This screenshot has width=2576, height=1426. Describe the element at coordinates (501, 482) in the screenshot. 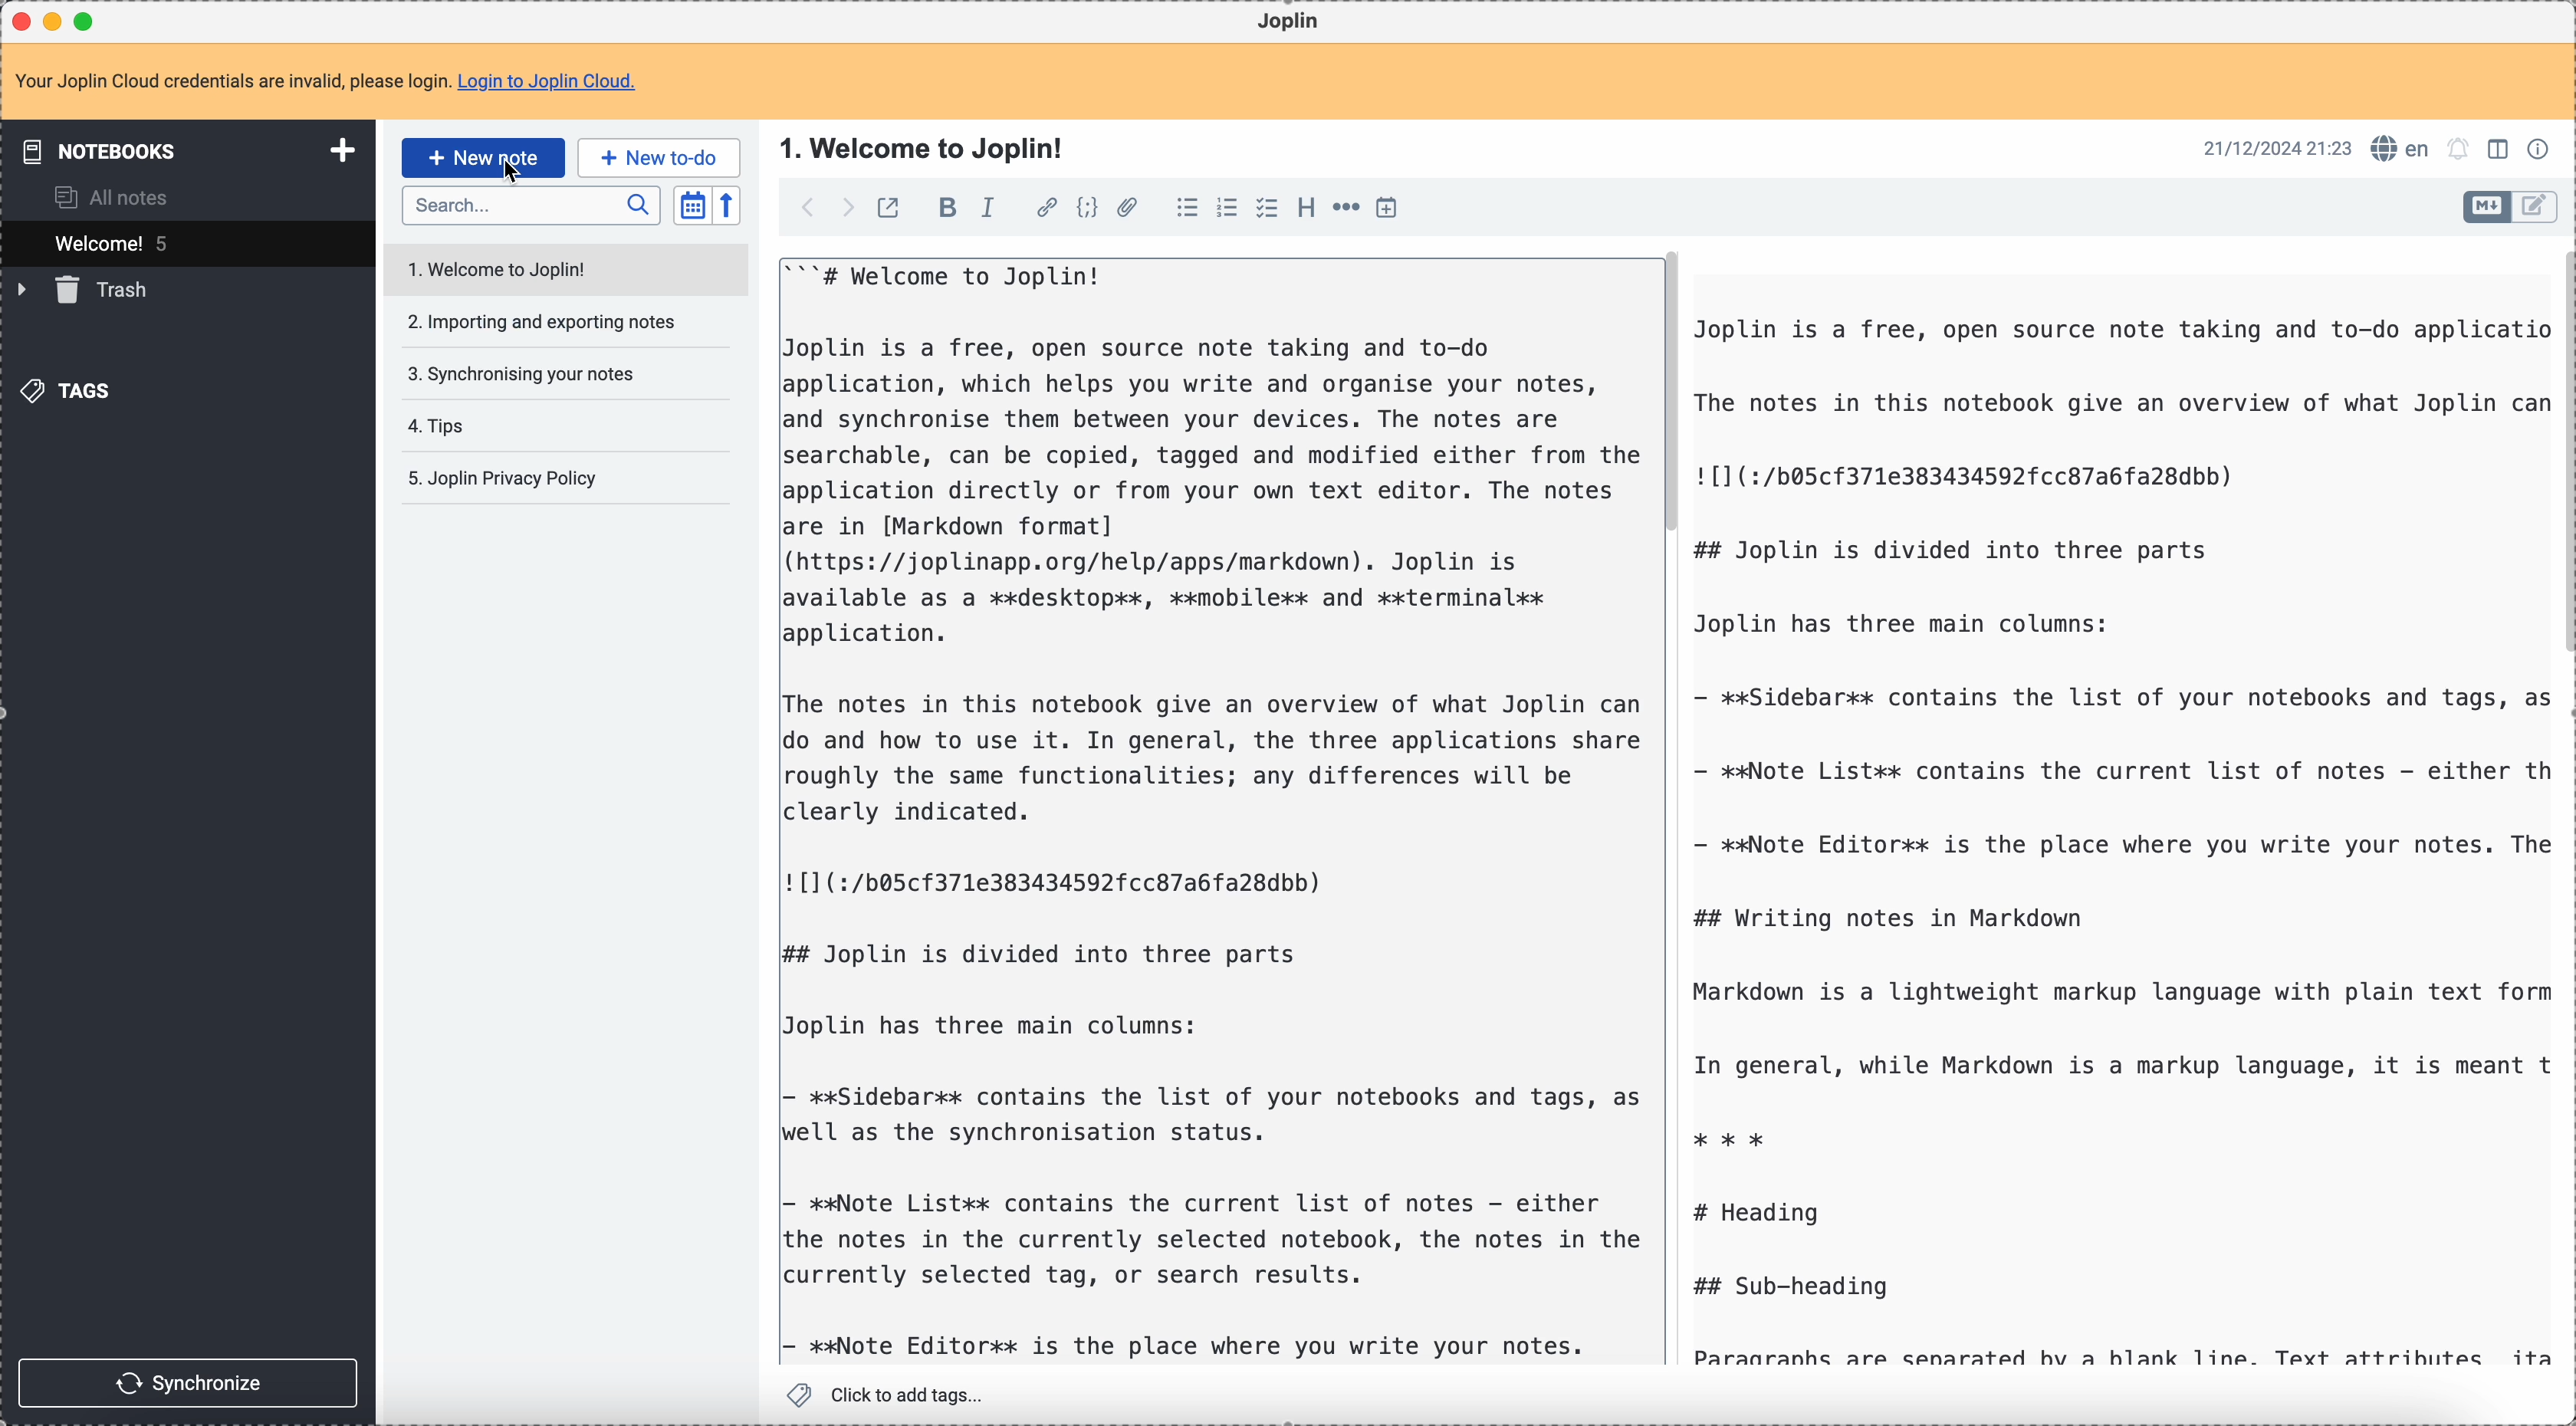

I see `Joplin privacy policy note` at that location.